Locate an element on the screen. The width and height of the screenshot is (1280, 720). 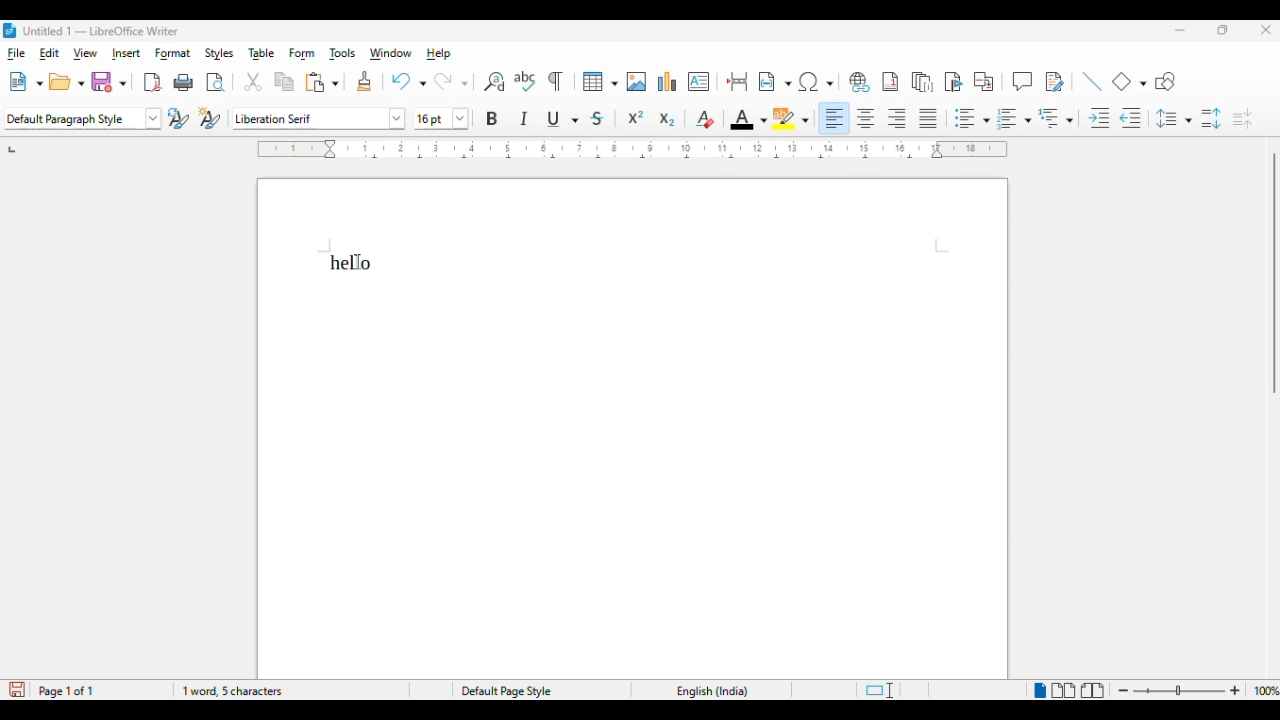
toggle unordered list is located at coordinates (971, 118).